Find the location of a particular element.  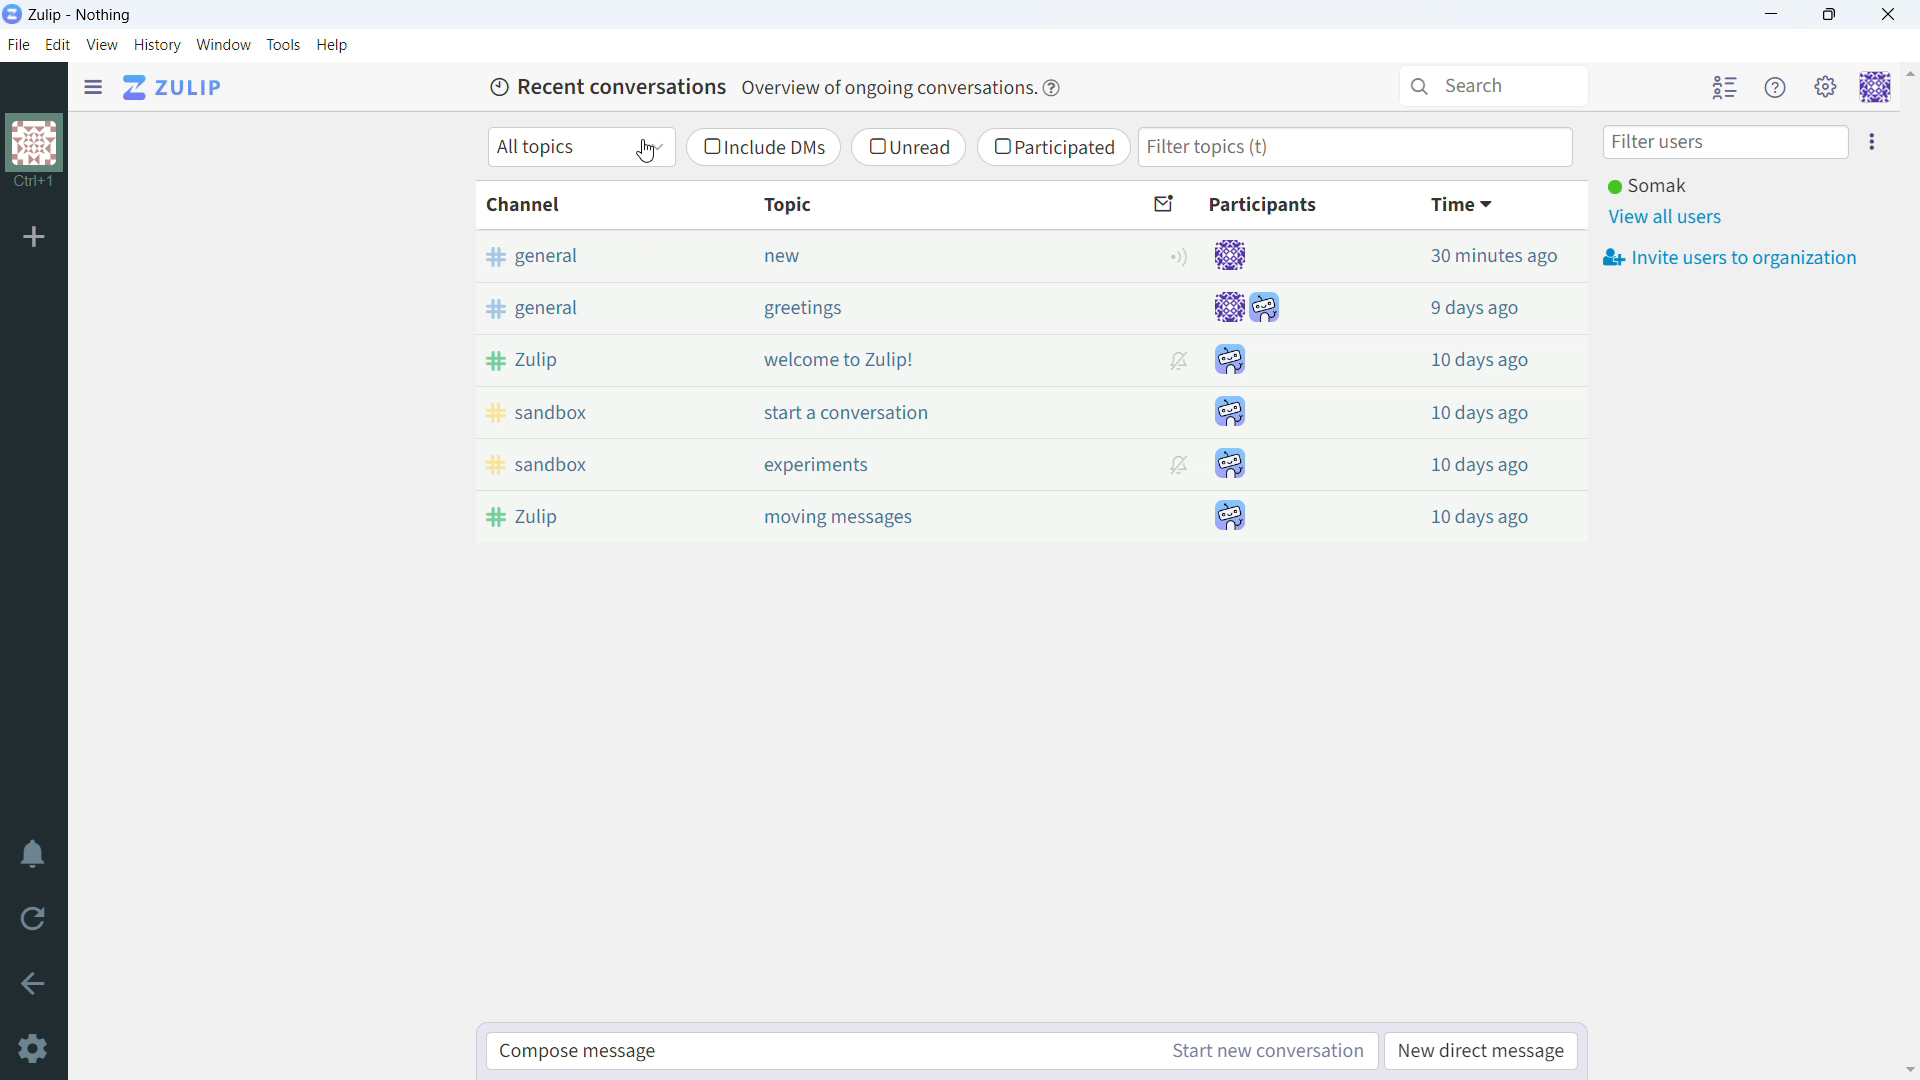

start new conversation is located at coordinates (1265, 1051).